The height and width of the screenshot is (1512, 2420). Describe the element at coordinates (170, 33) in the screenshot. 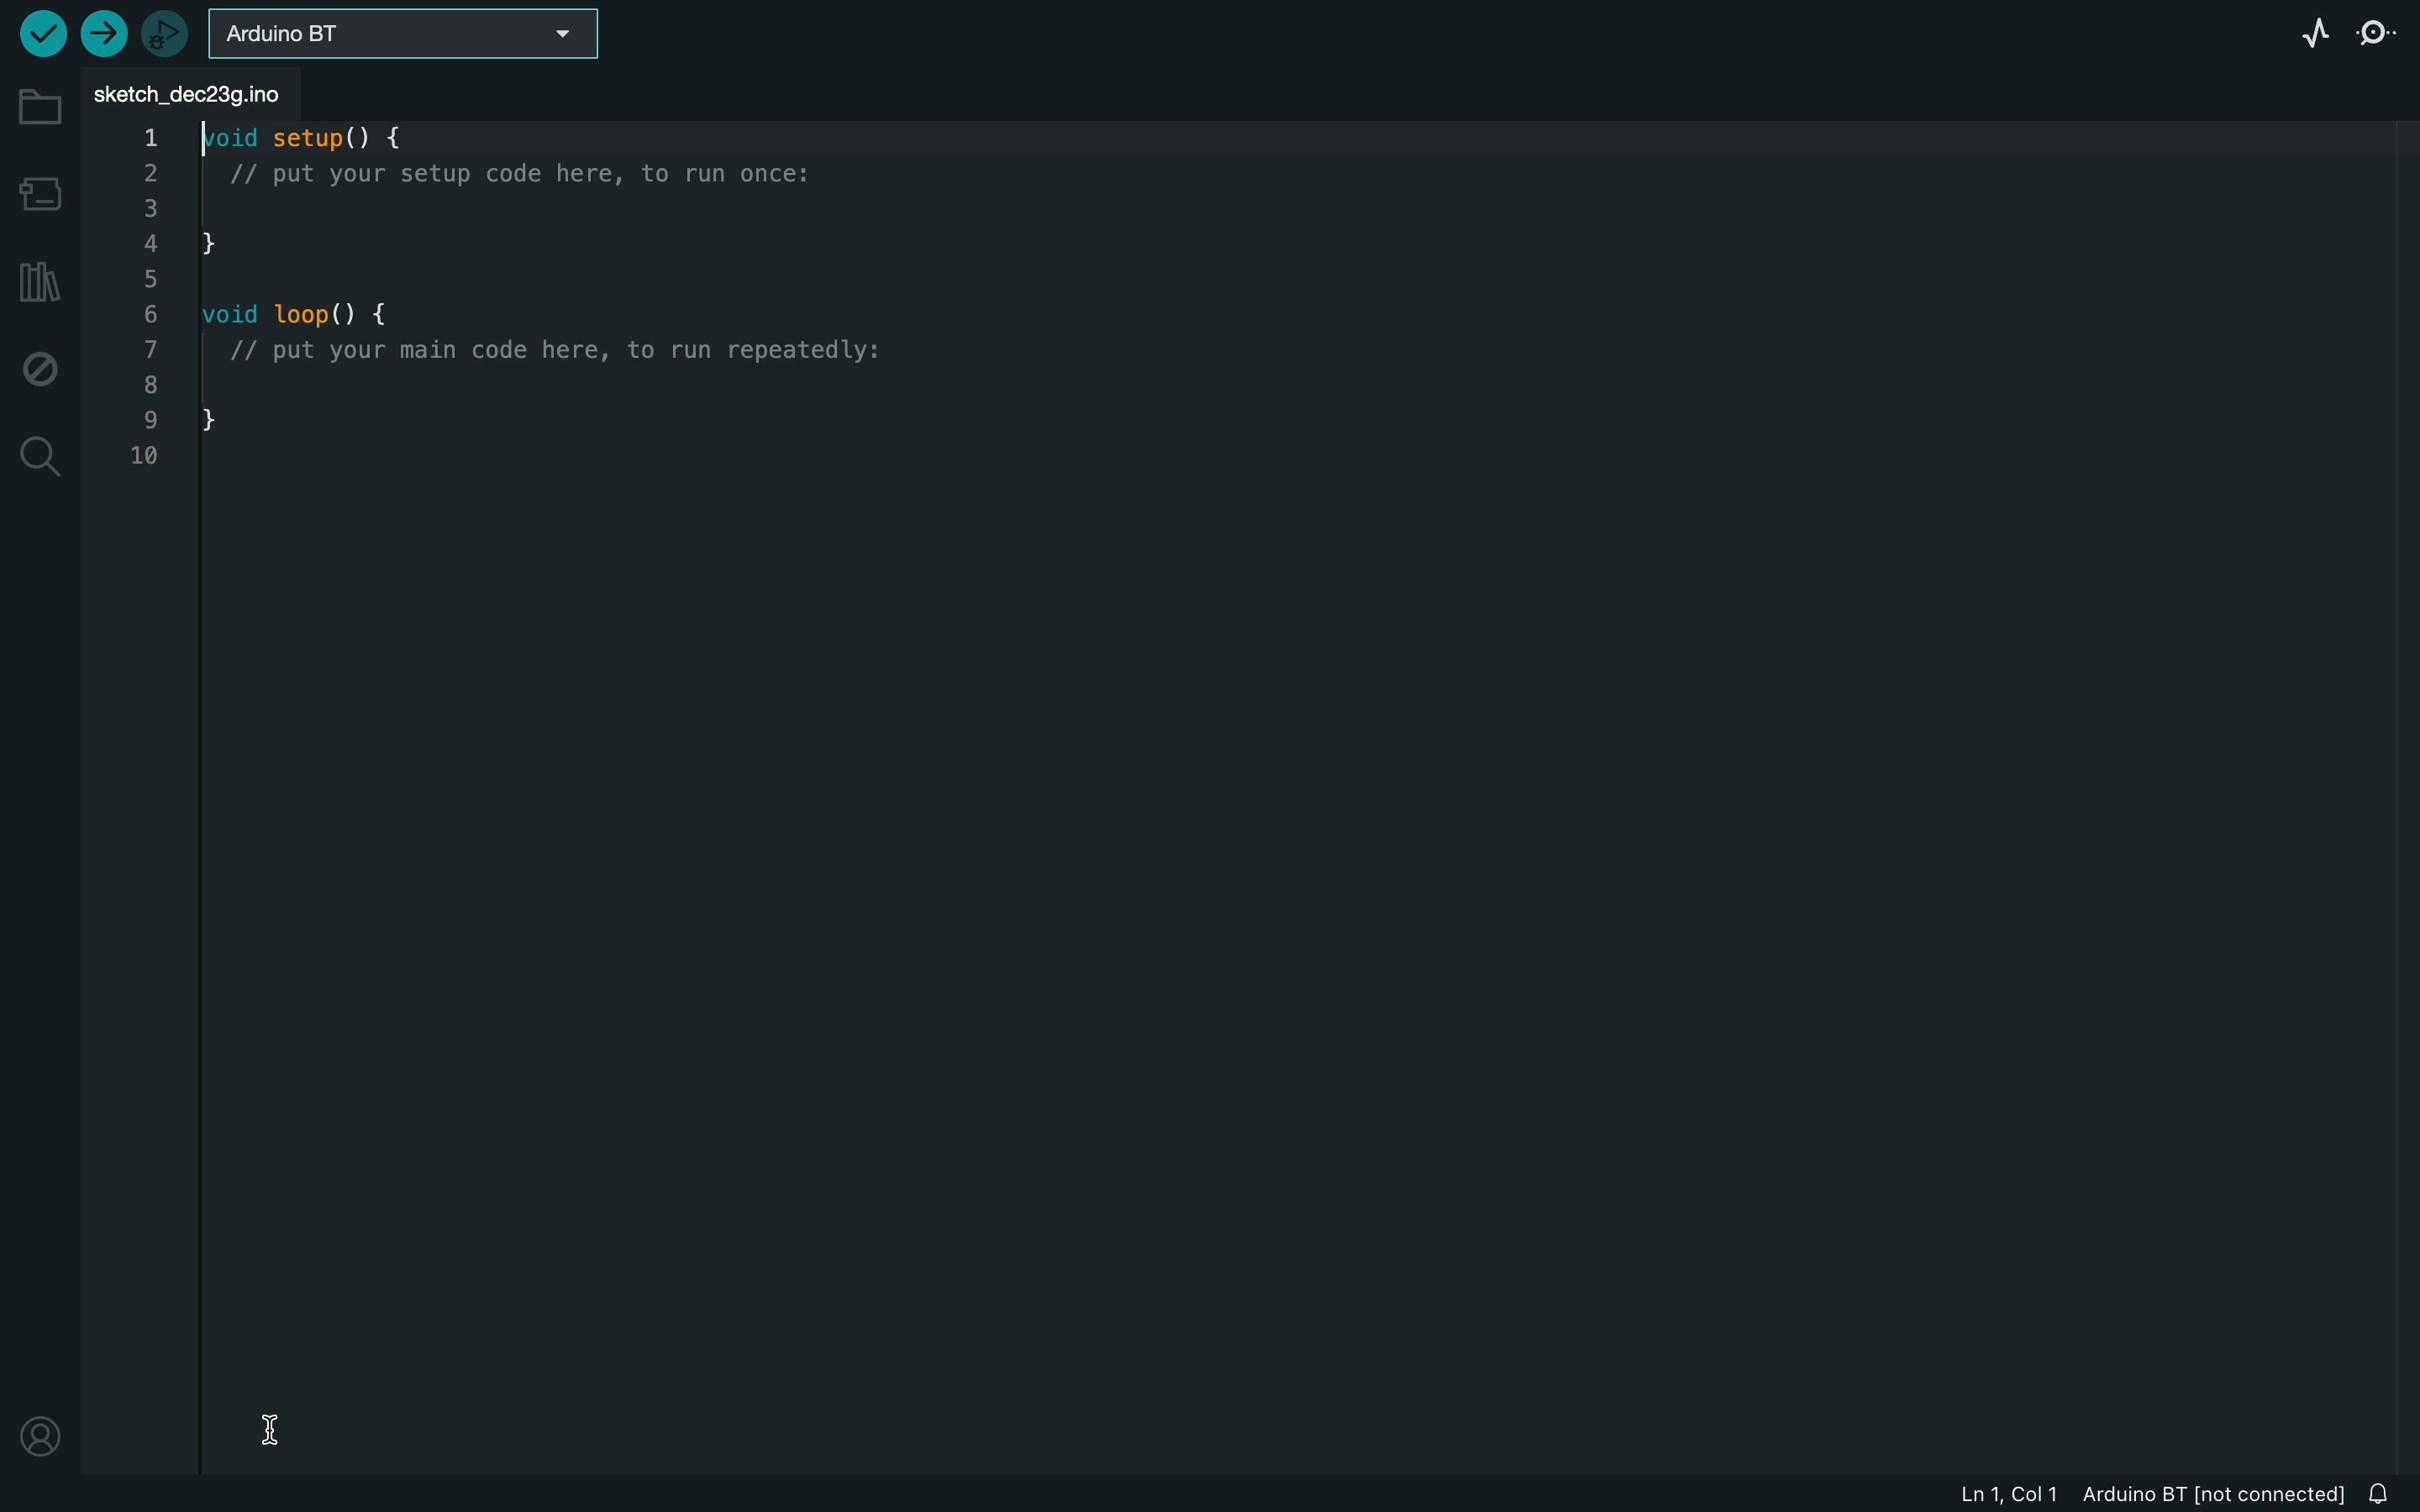

I see `debugger` at that location.